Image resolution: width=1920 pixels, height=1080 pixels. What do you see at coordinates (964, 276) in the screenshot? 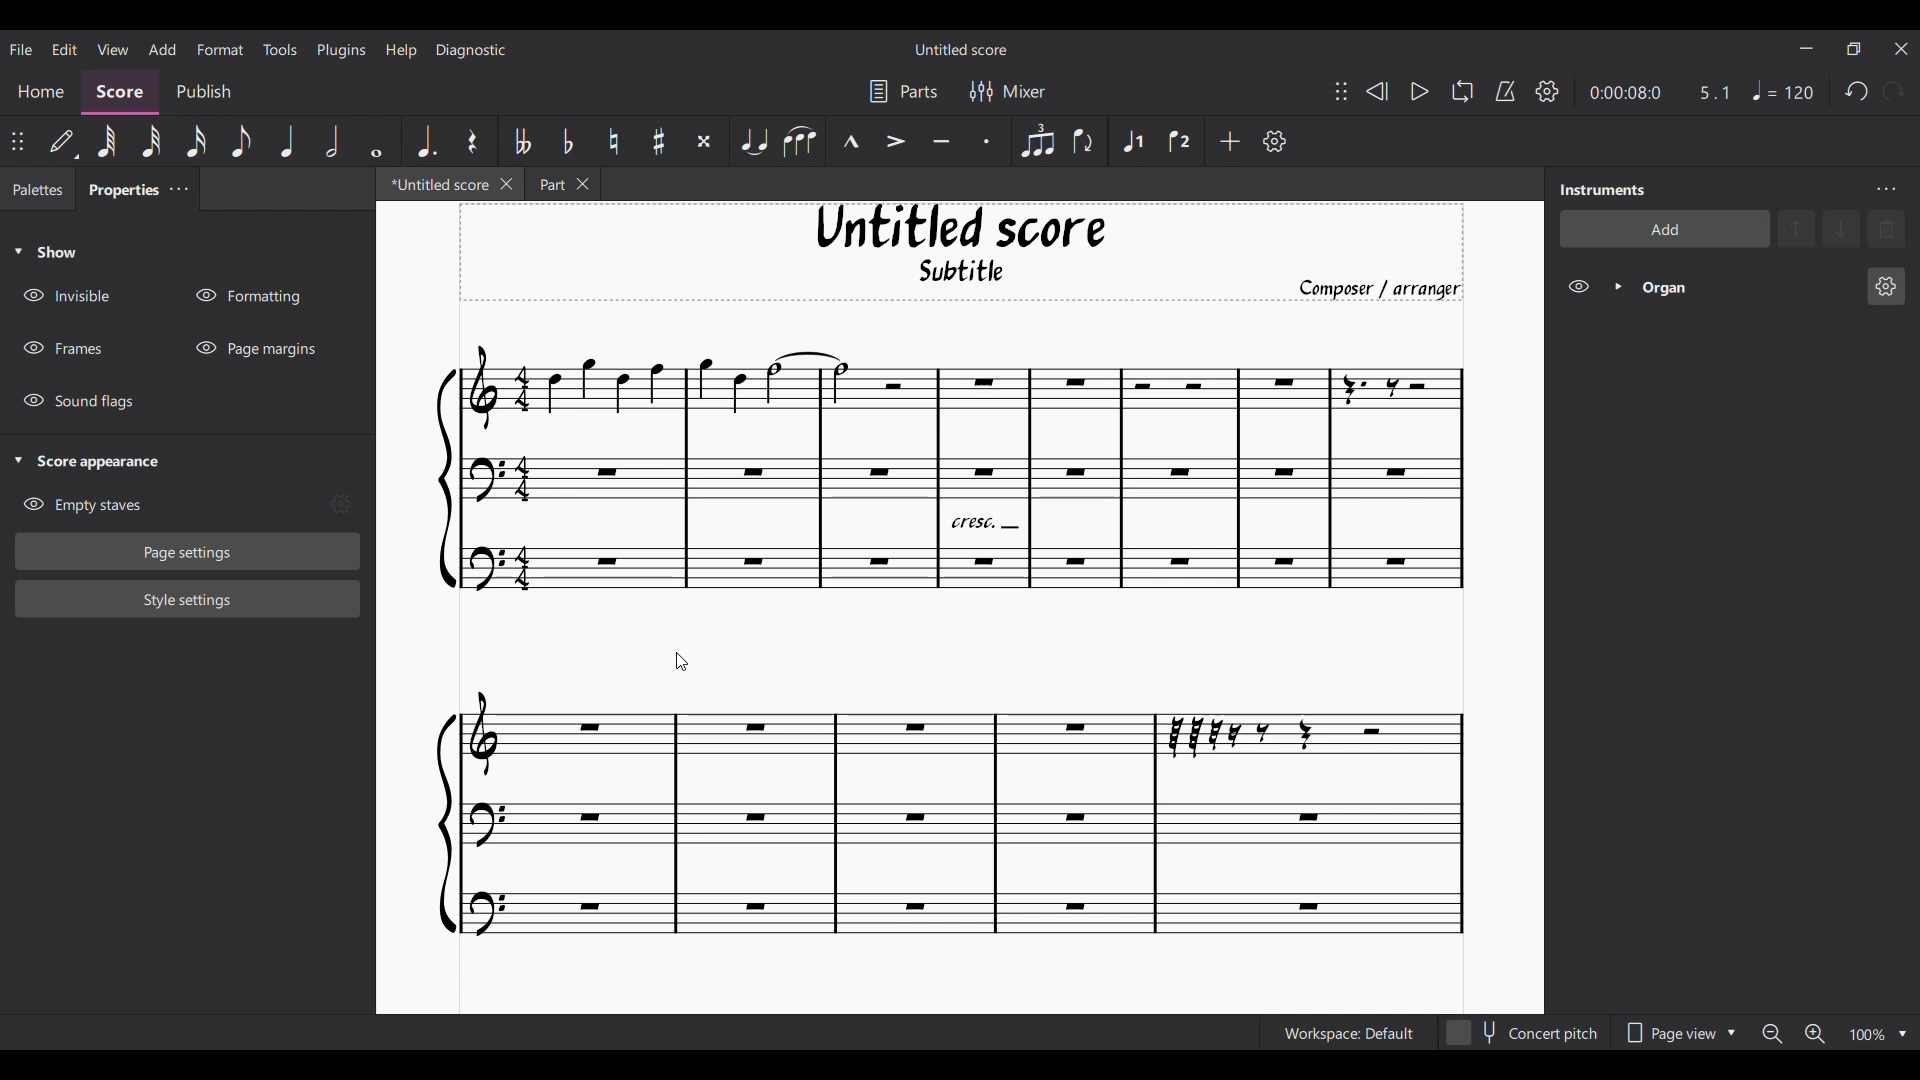
I see `Subtitle` at bounding box center [964, 276].